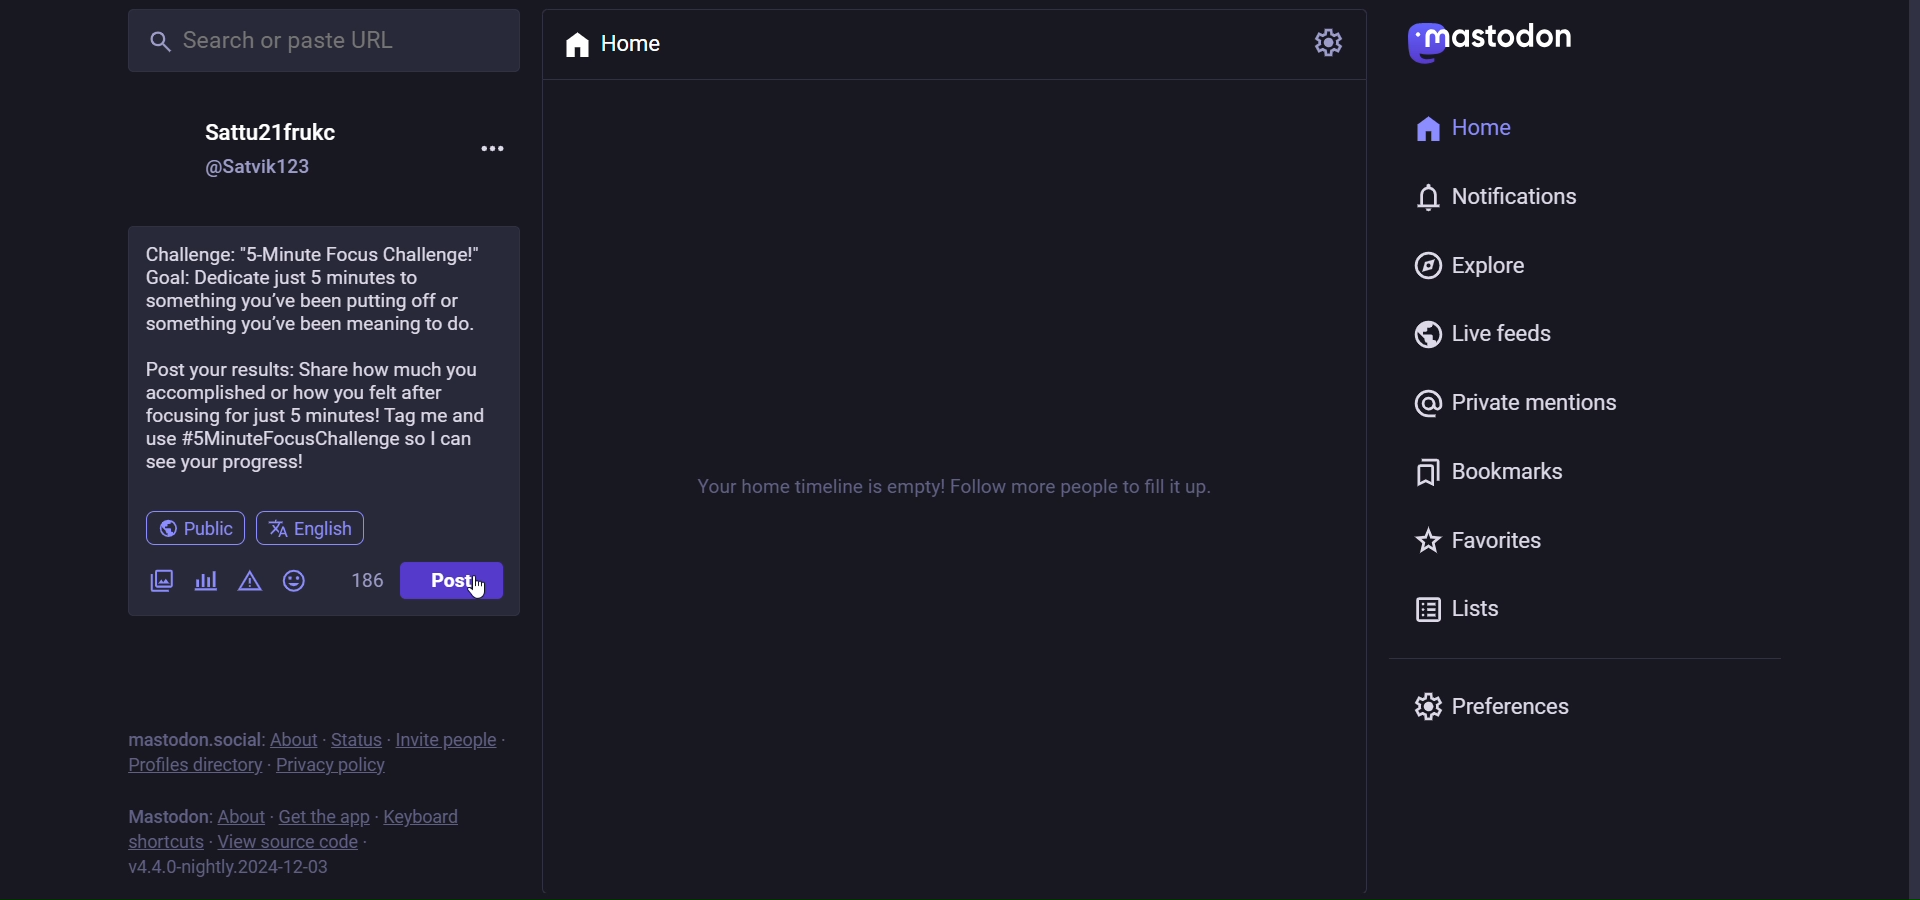 The height and width of the screenshot is (900, 1920). I want to click on images/videos, so click(155, 576).